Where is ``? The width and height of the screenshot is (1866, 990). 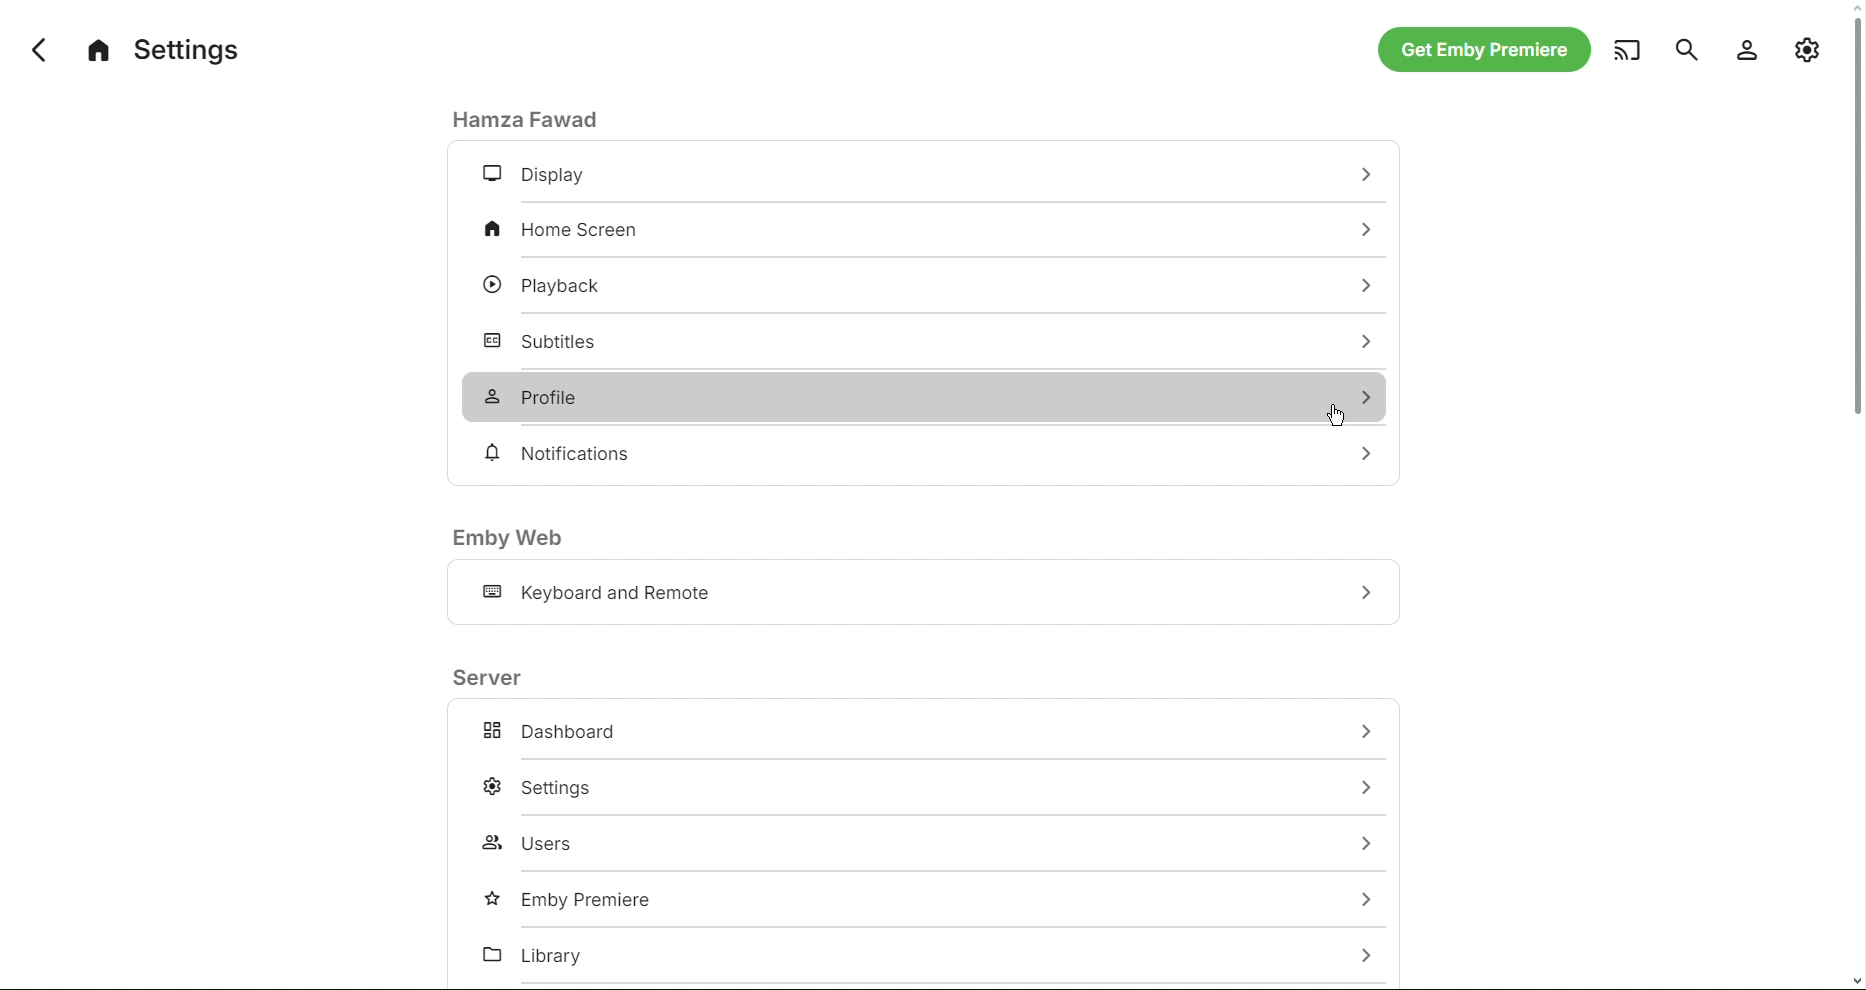  is located at coordinates (1364, 785).